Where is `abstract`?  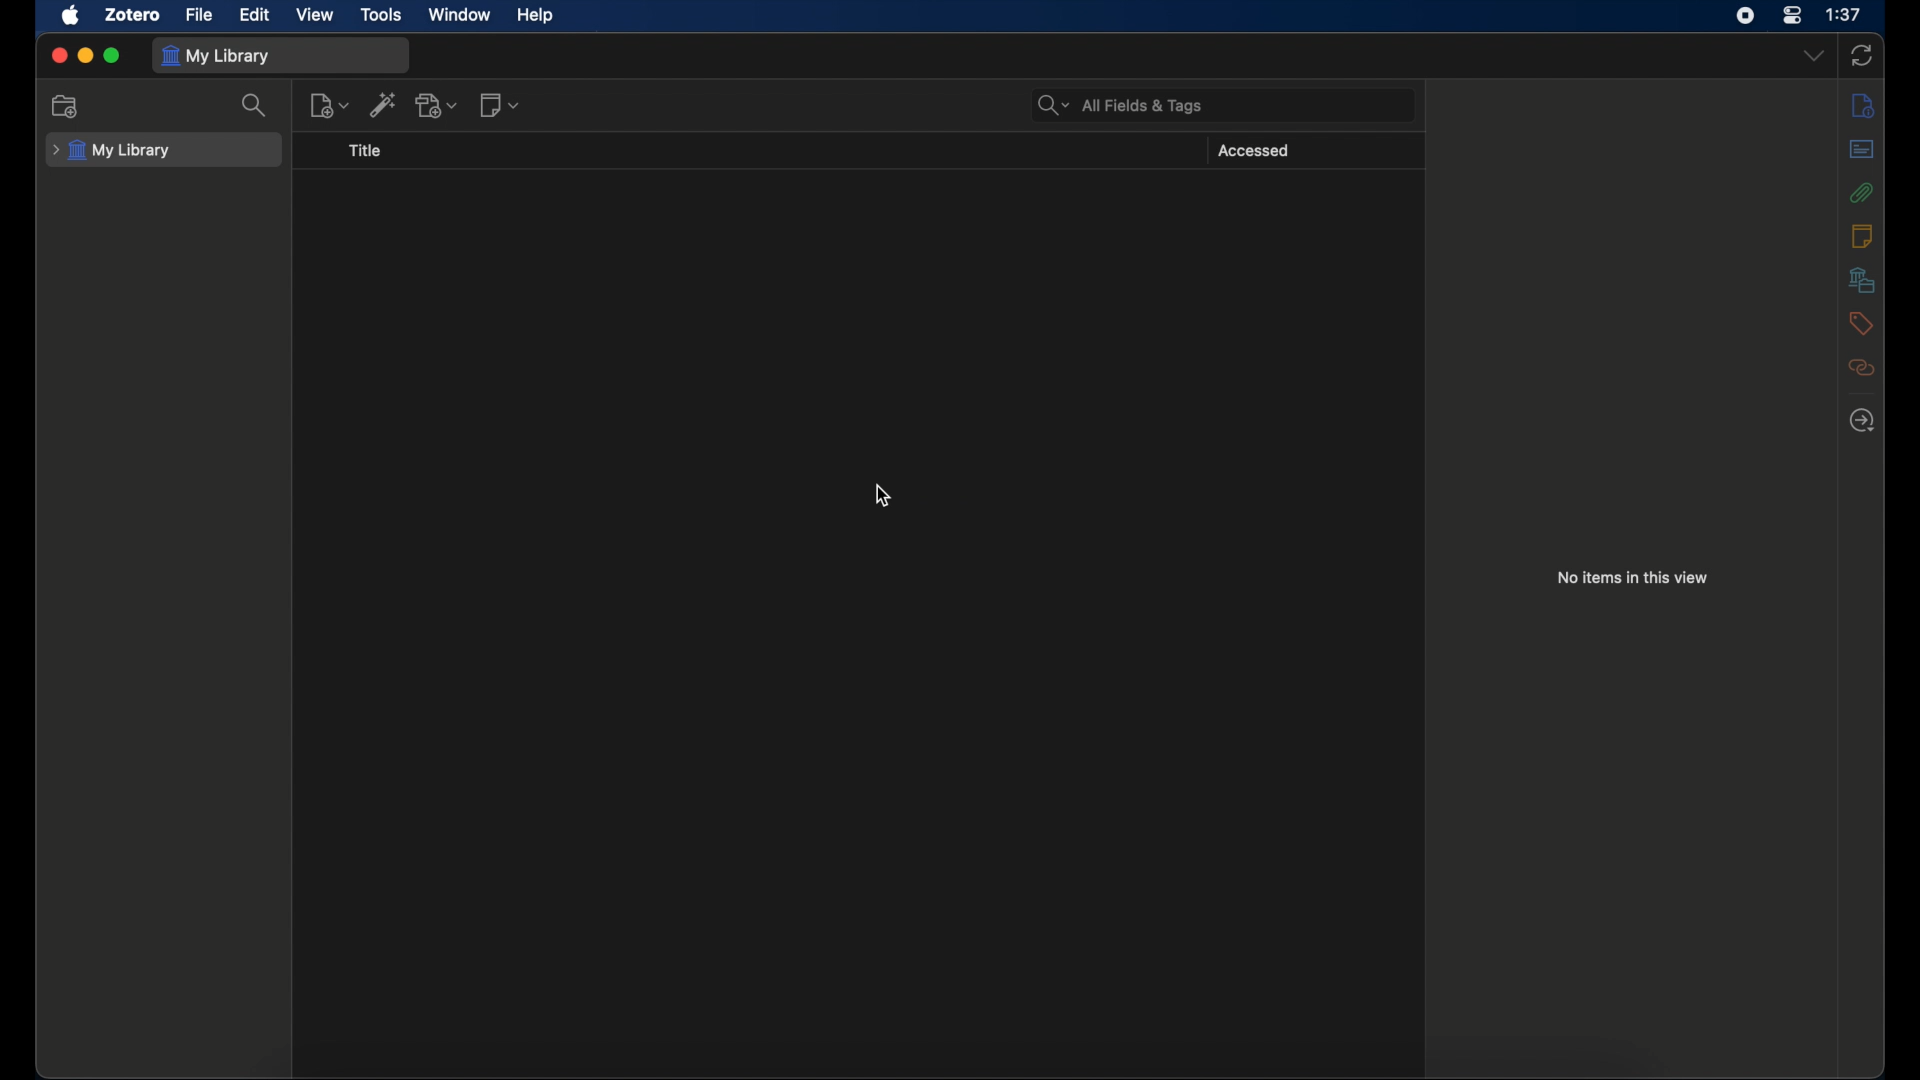
abstract is located at coordinates (1862, 148).